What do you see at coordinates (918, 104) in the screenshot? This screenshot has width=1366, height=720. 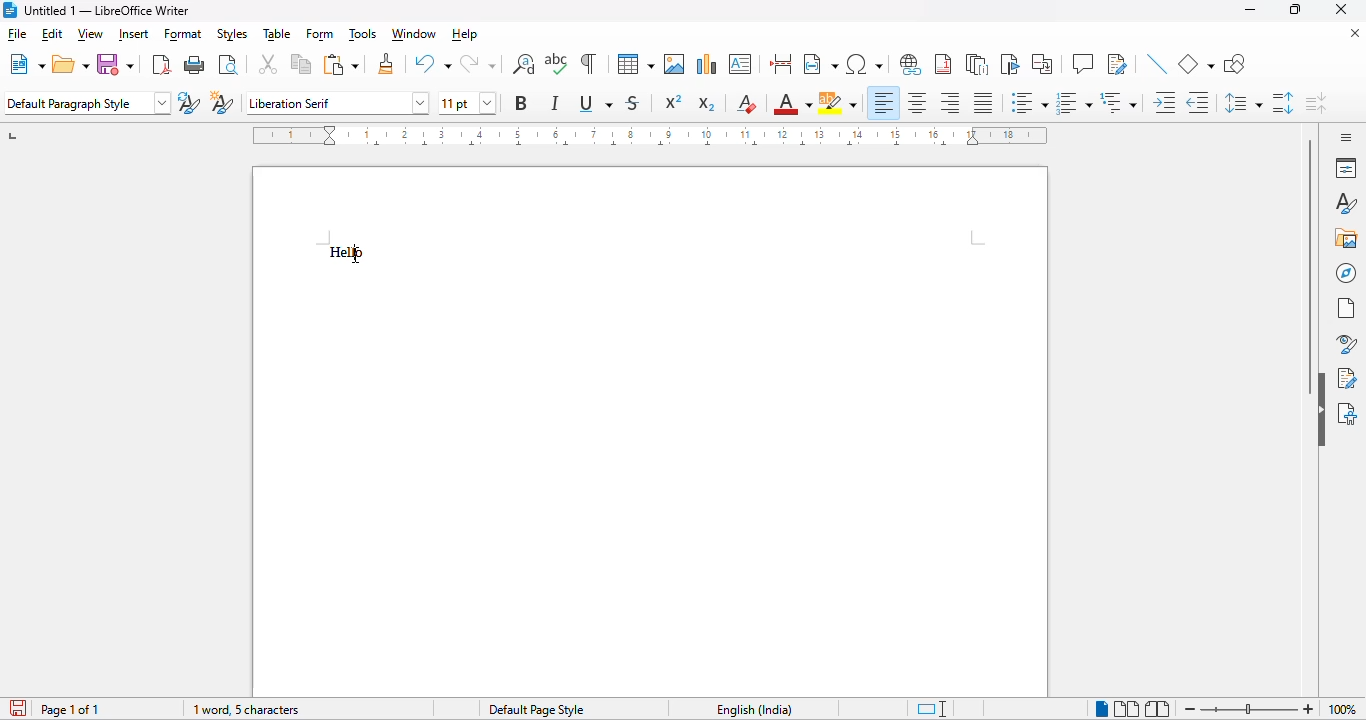 I see `align center` at bounding box center [918, 104].